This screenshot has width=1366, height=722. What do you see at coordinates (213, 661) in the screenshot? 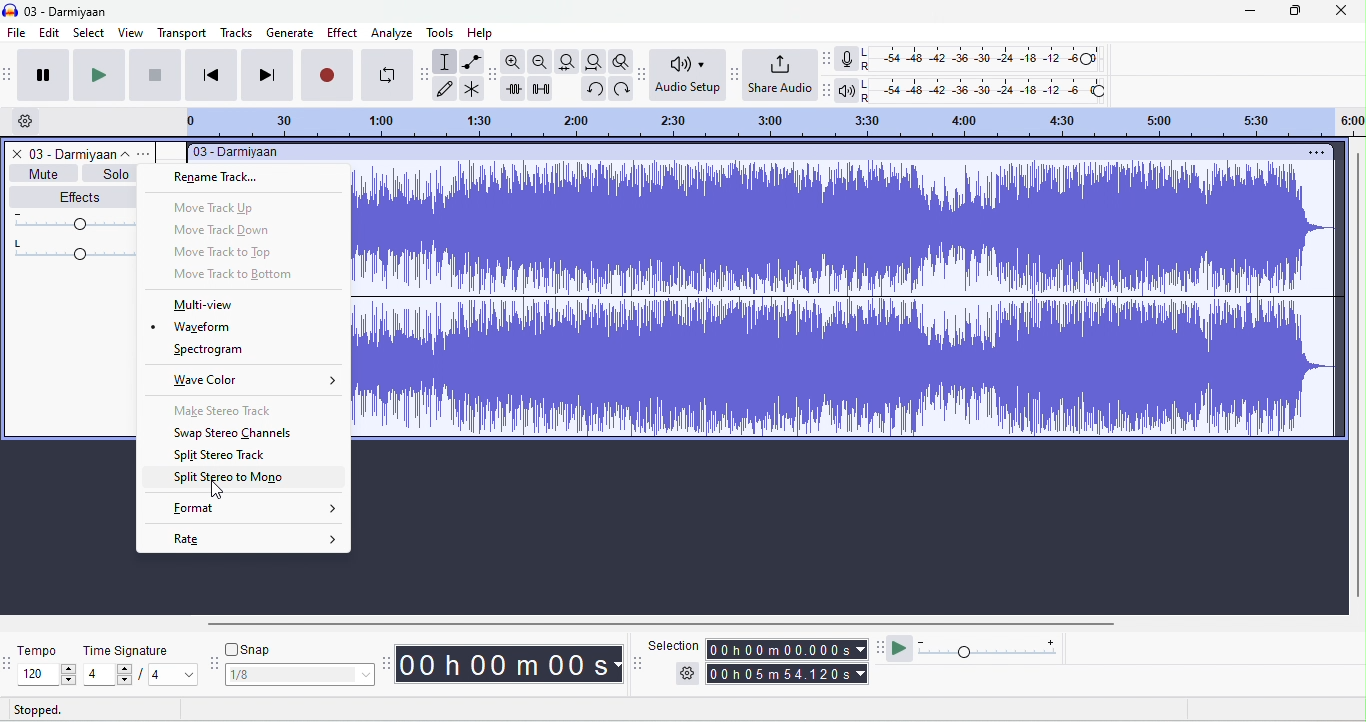
I see `snap options` at bounding box center [213, 661].